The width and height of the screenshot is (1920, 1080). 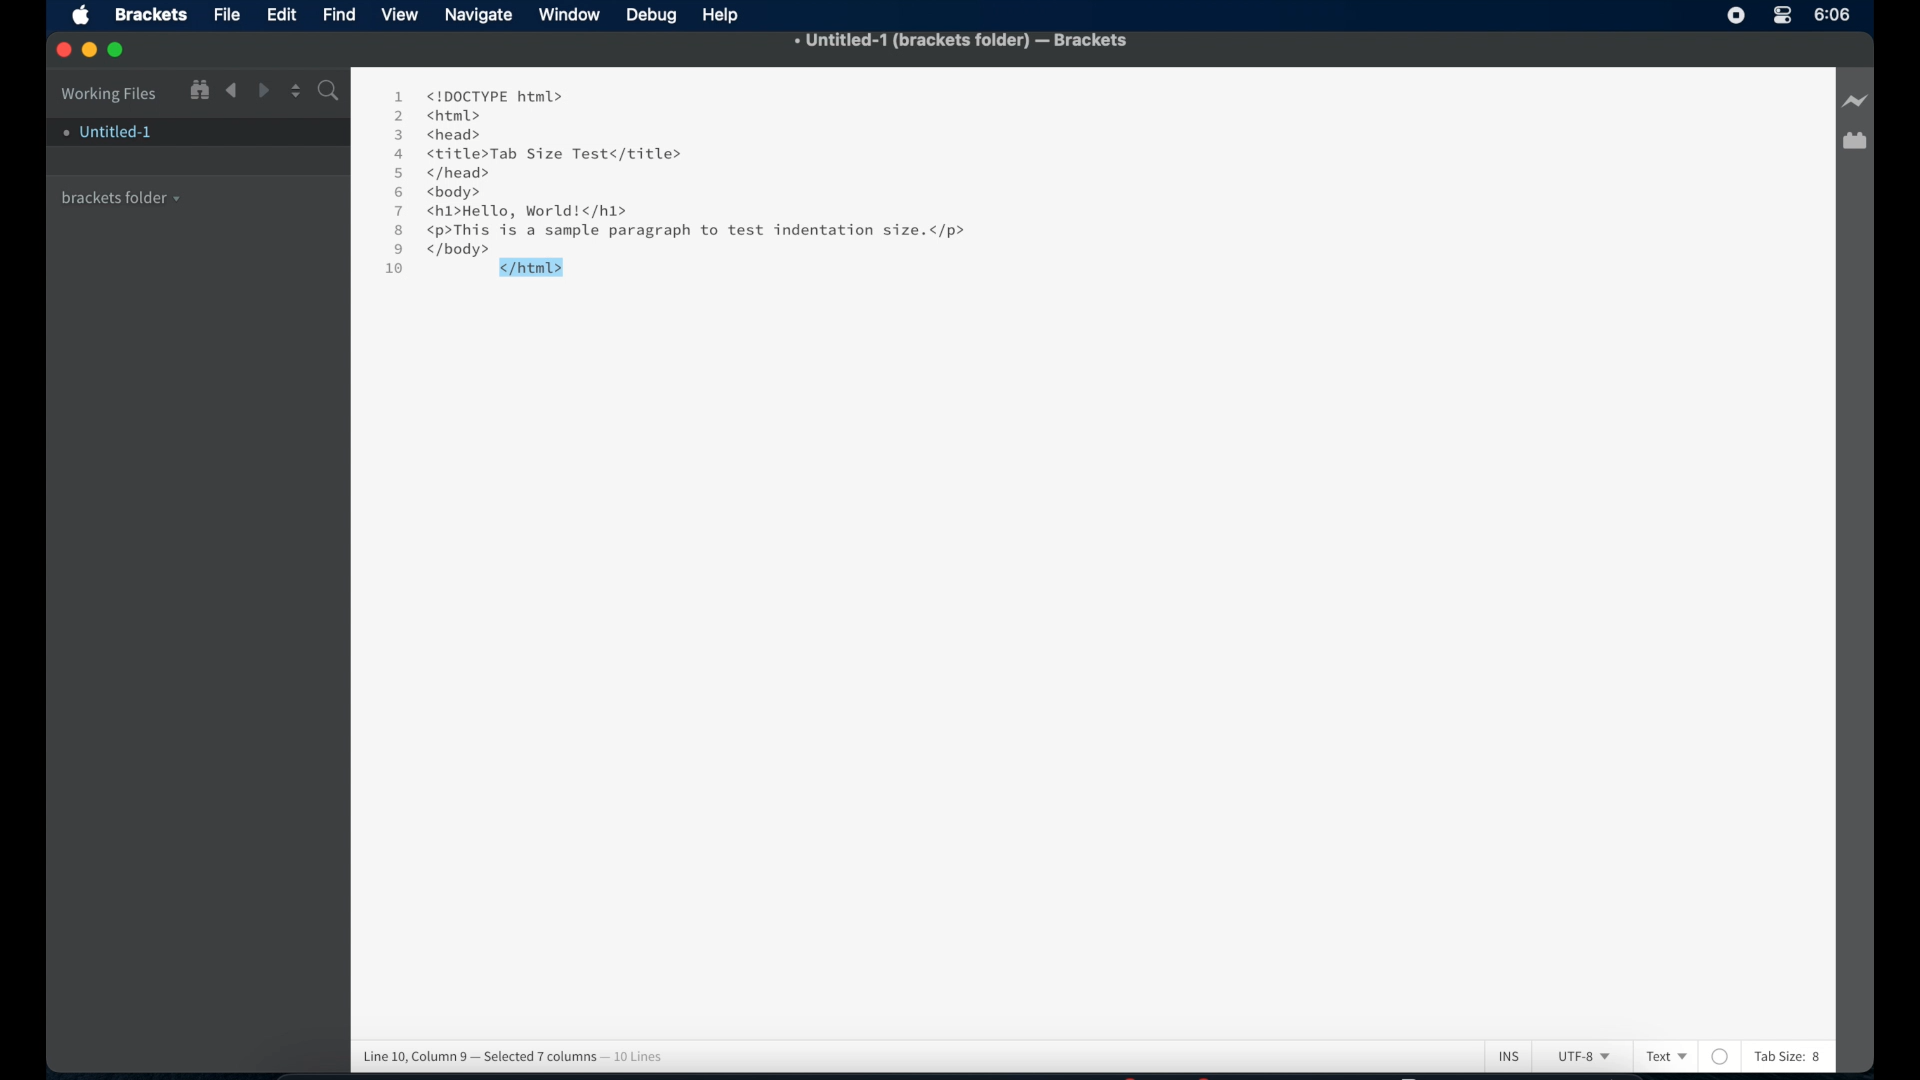 What do you see at coordinates (536, 154) in the screenshot?
I see `4 <title> Tab Size Test</title>` at bounding box center [536, 154].